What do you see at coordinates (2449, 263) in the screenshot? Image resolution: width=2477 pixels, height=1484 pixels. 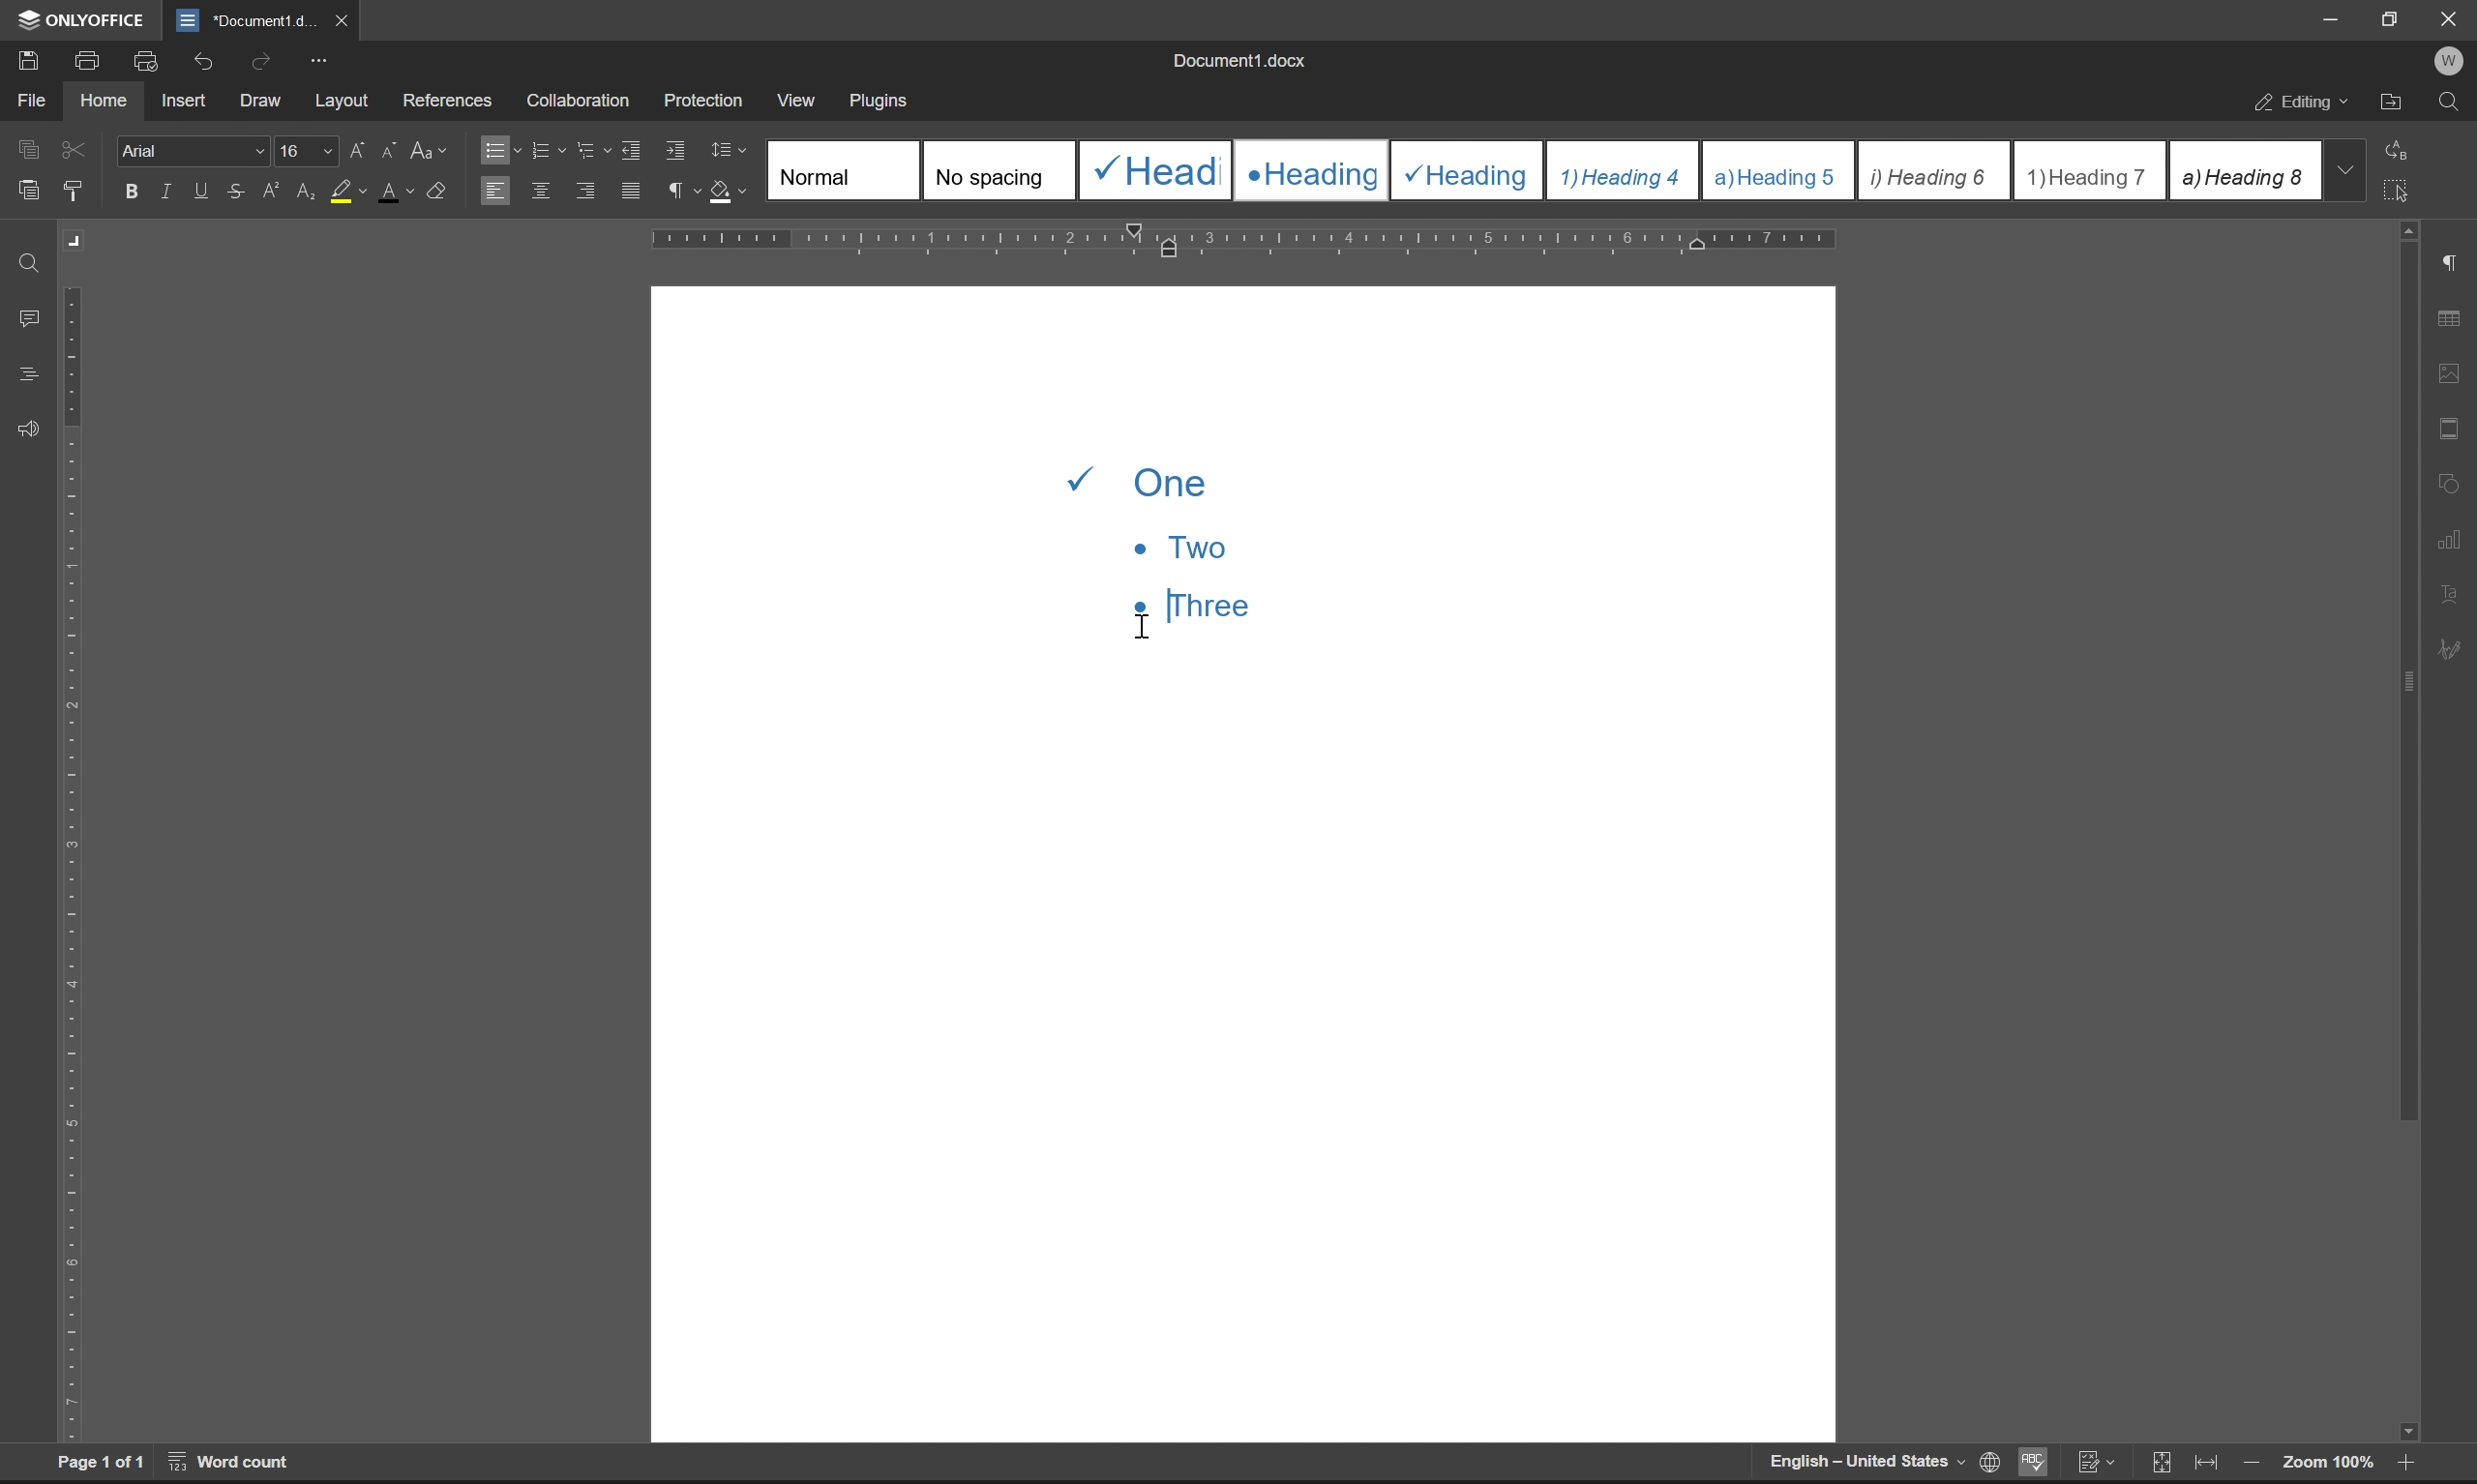 I see `paragraph settings` at bounding box center [2449, 263].